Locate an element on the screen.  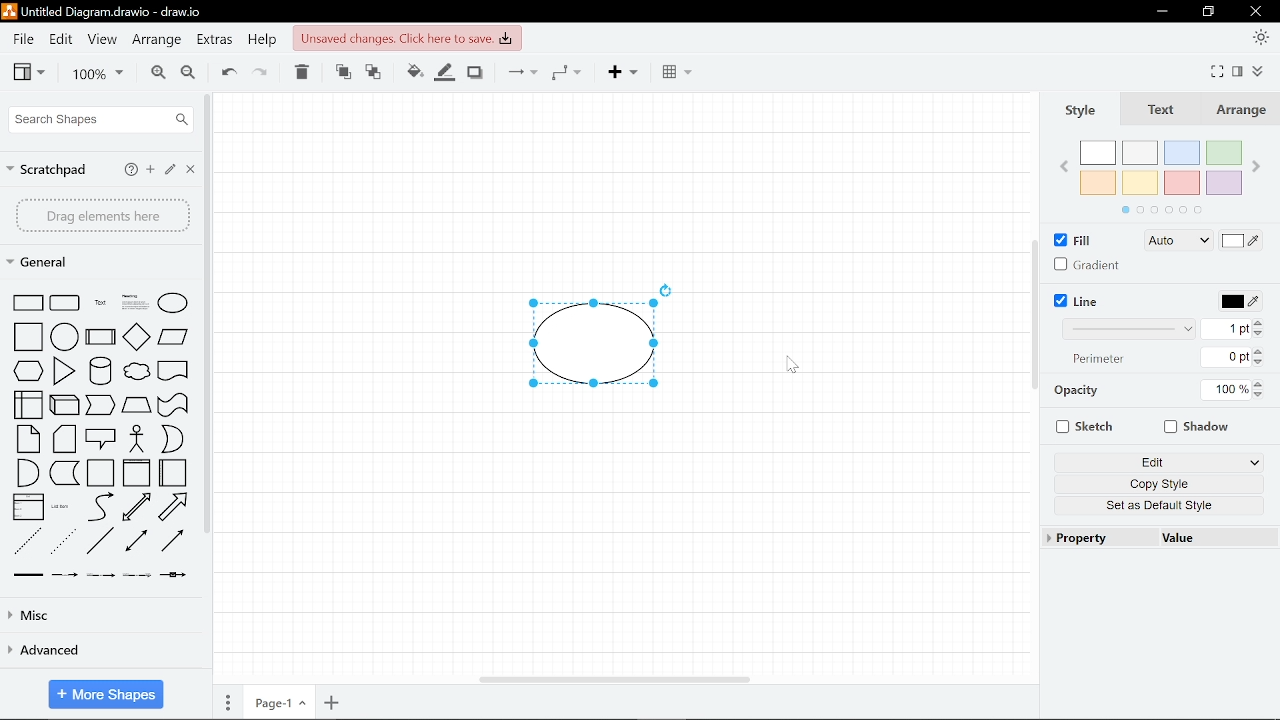
Appearence is located at coordinates (1262, 39).